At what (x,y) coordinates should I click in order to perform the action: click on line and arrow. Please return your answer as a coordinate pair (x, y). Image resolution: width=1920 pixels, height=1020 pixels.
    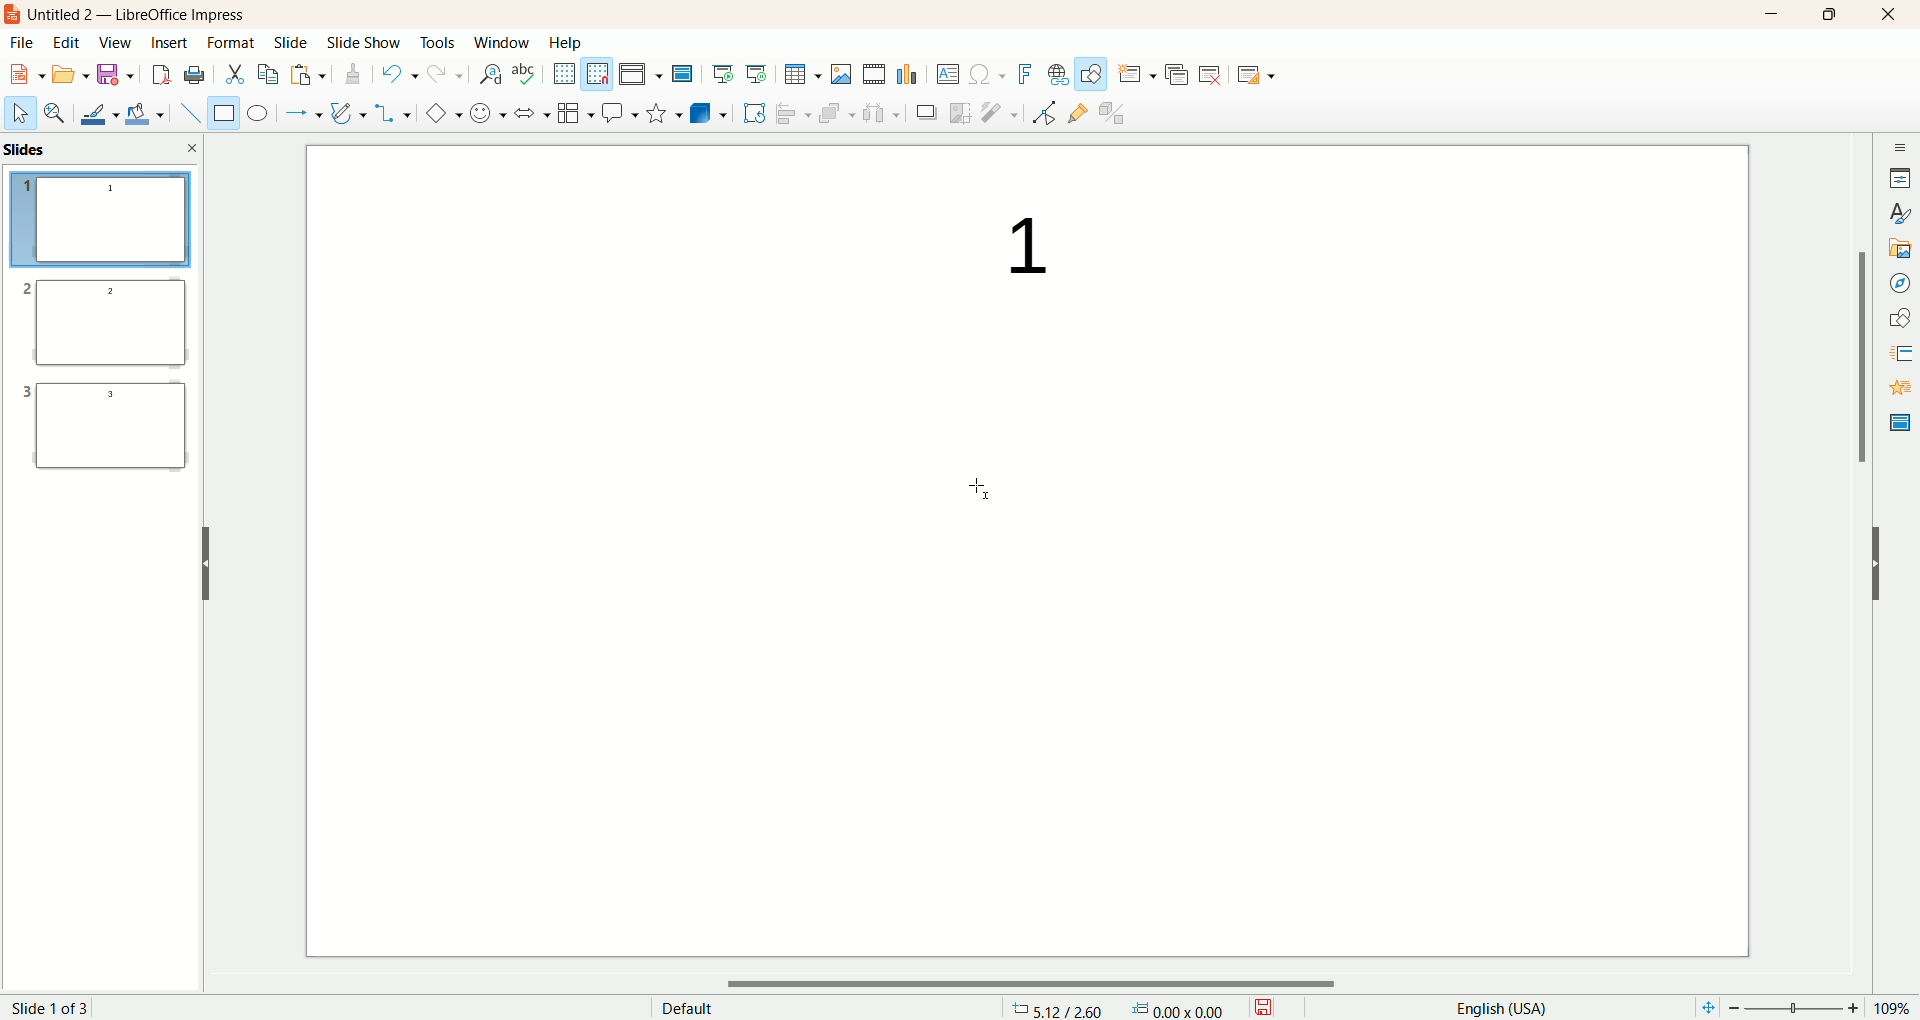
    Looking at the image, I should click on (301, 114).